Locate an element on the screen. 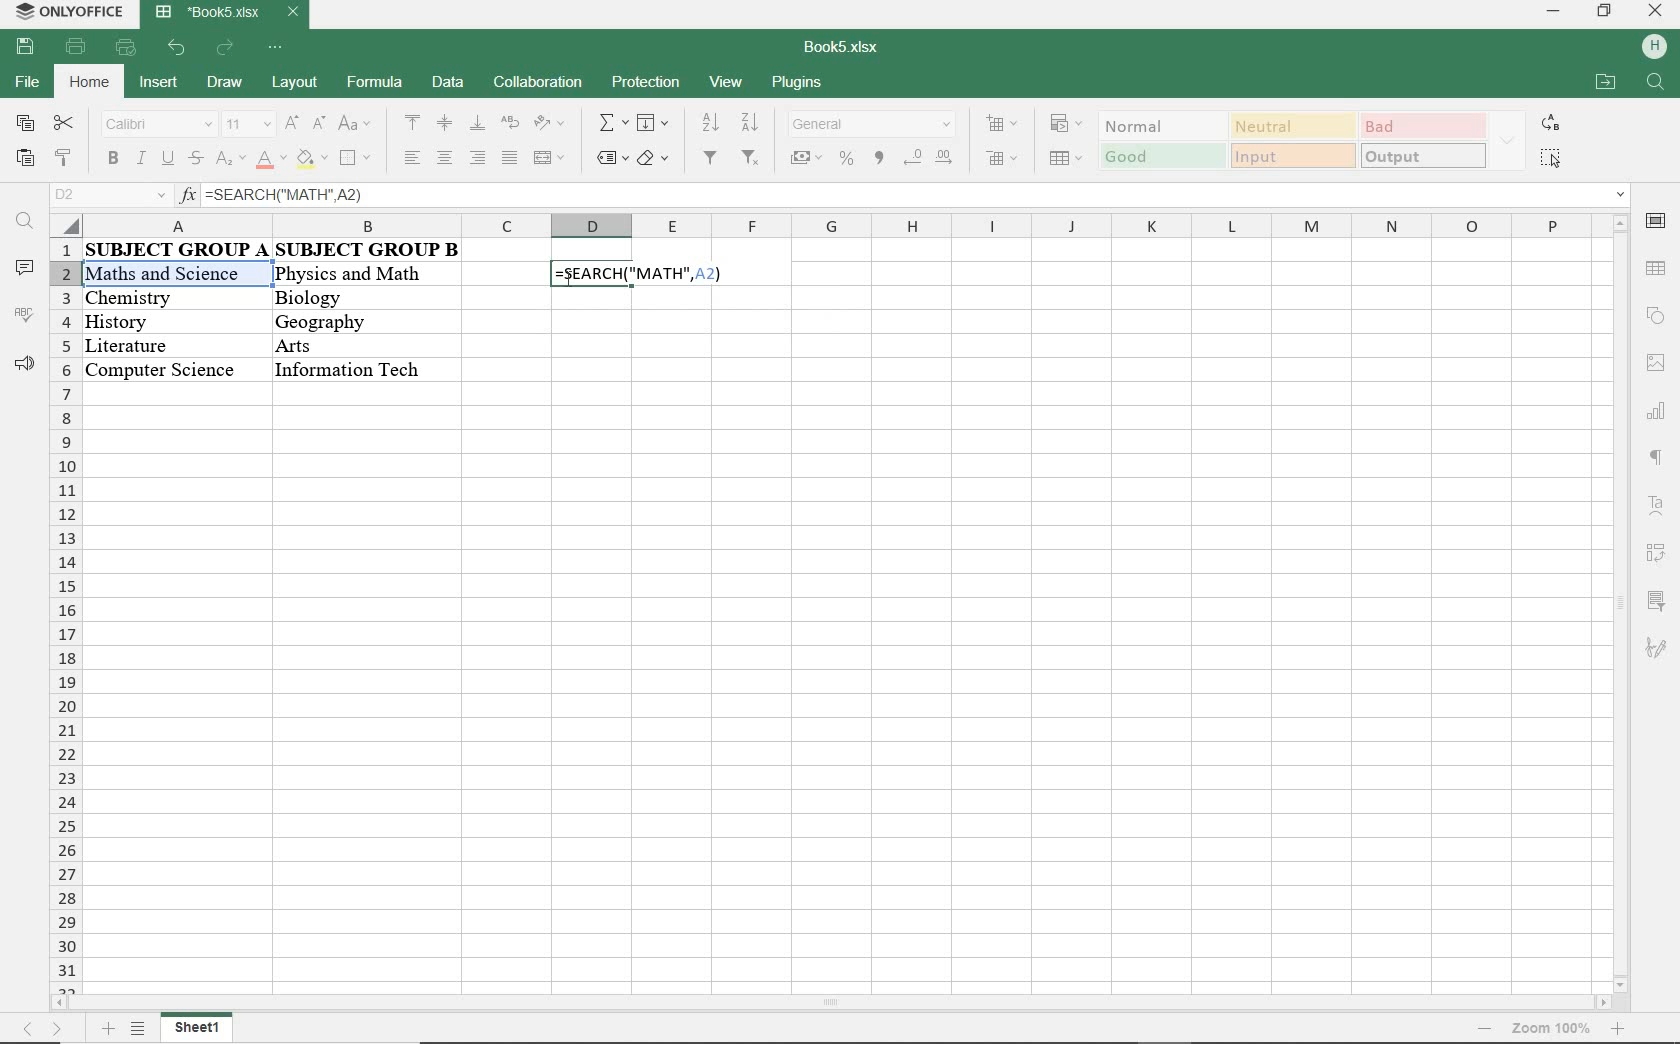 This screenshot has height=1044, width=1680. file is located at coordinates (25, 82).